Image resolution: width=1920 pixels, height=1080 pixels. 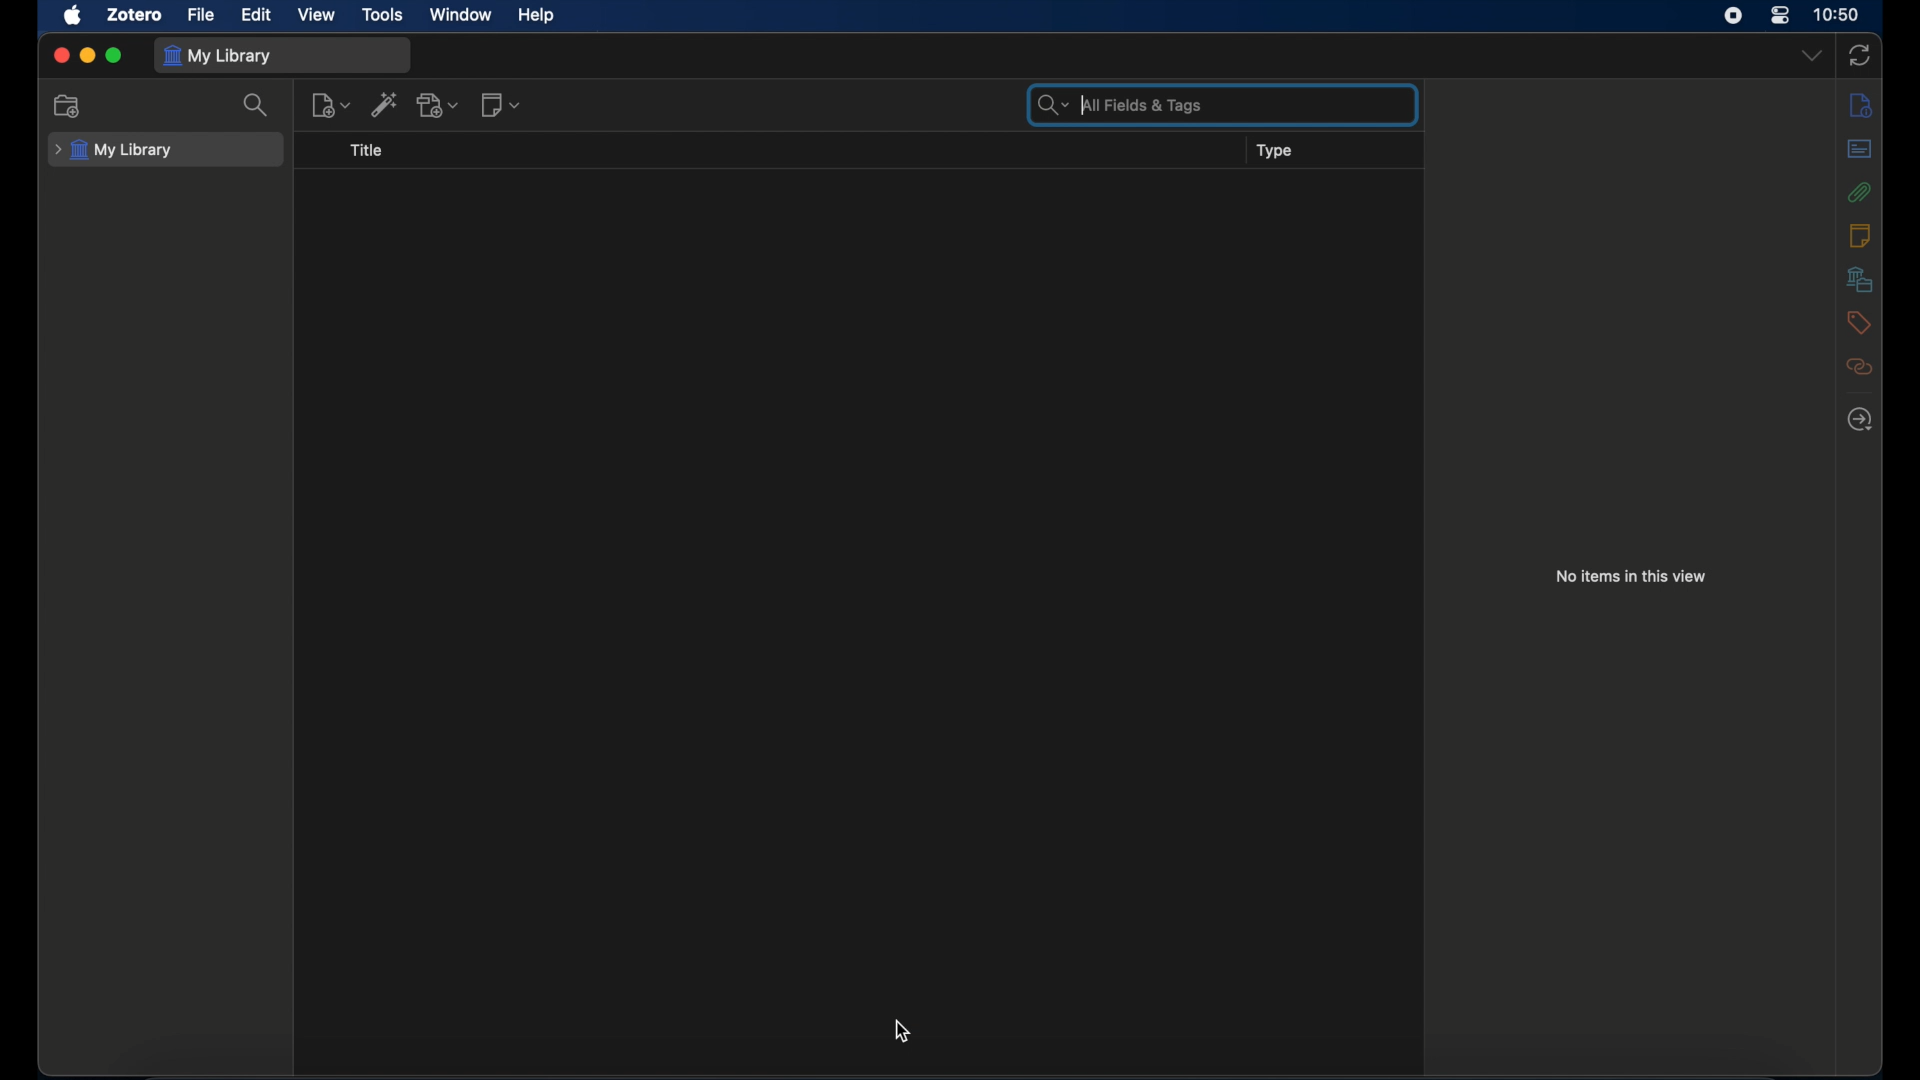 What do you see at coordinates (68, 106) in the screenshot?
I see `new collection` at bounding box center [68, 106].